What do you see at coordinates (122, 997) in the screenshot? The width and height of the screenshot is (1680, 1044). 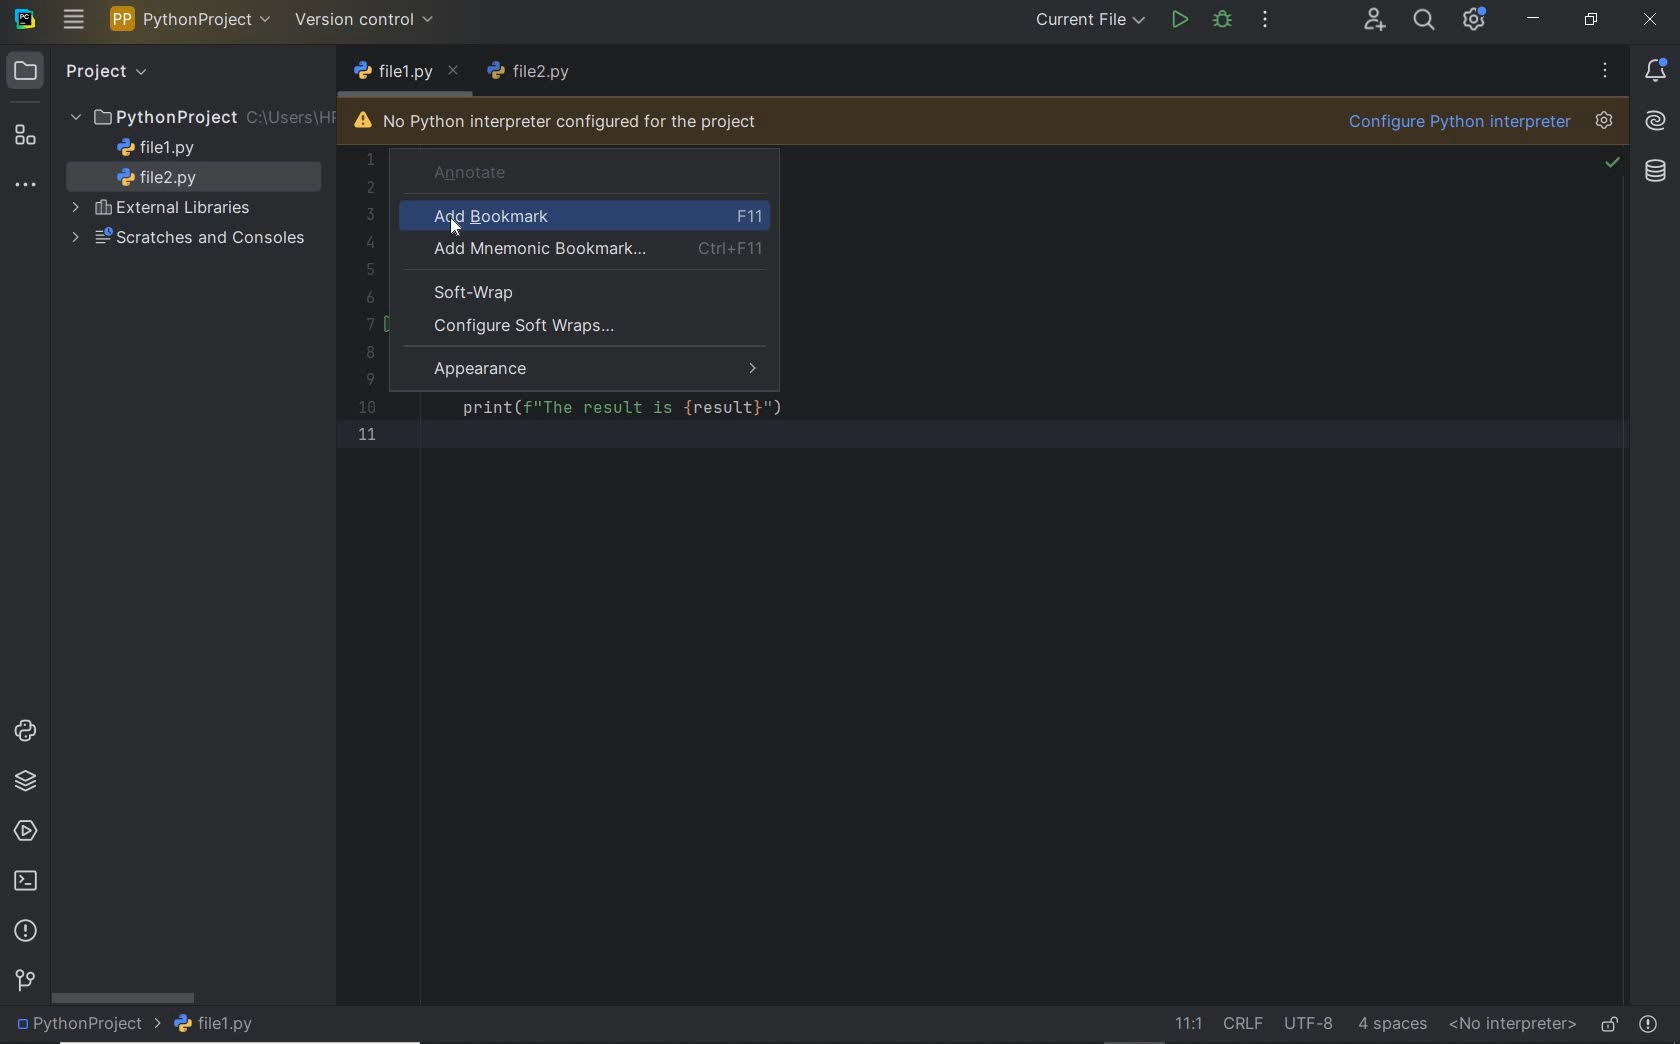 I see `scrollbar` at bounding box center [122, 997].